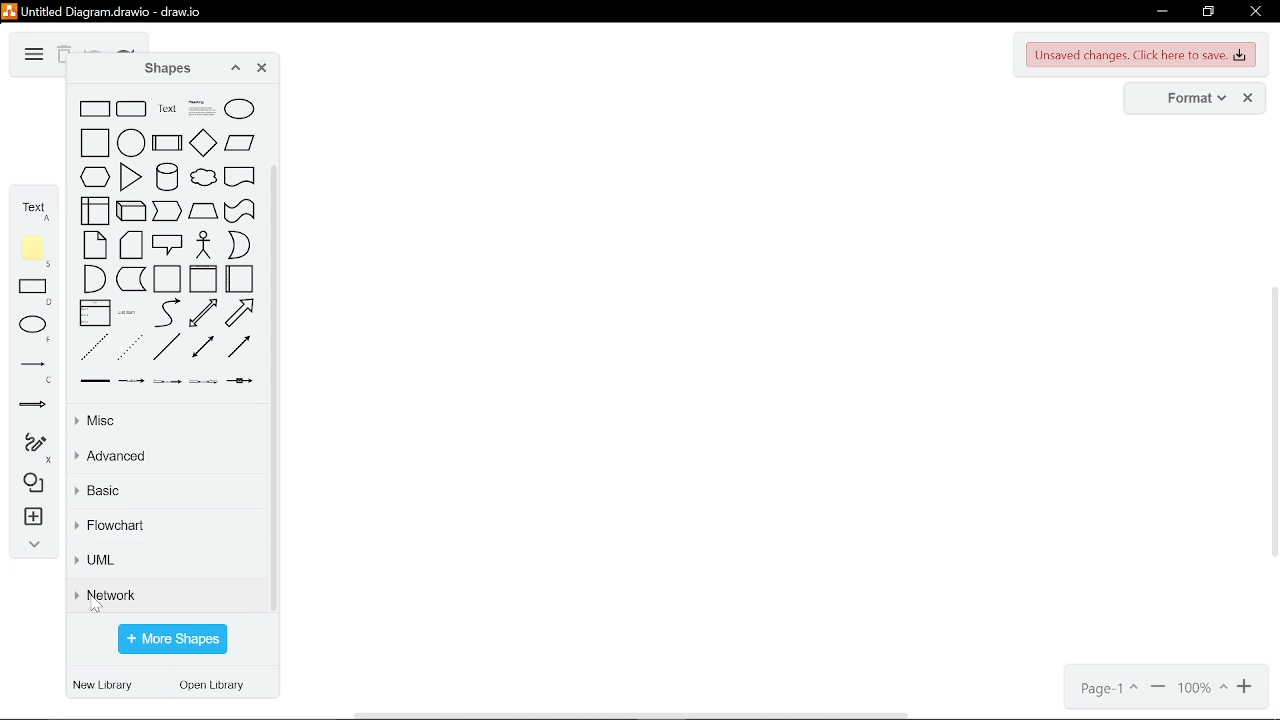 Image resolution: width=1280 pixels, height=720 pixels. Describe the element at coordinates (95, 142) in the screenshot. I see `square` at that location.